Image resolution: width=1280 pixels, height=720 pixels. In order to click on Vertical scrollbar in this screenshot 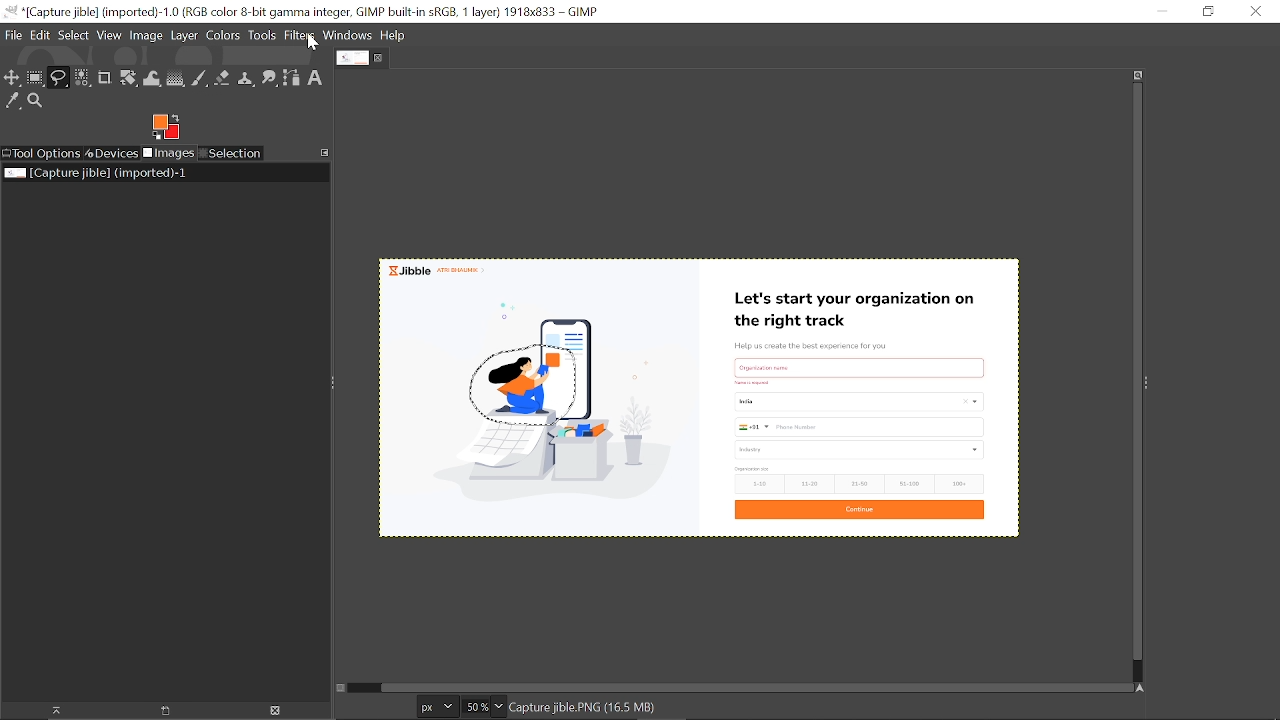, I will do `click(1134, 374)`.